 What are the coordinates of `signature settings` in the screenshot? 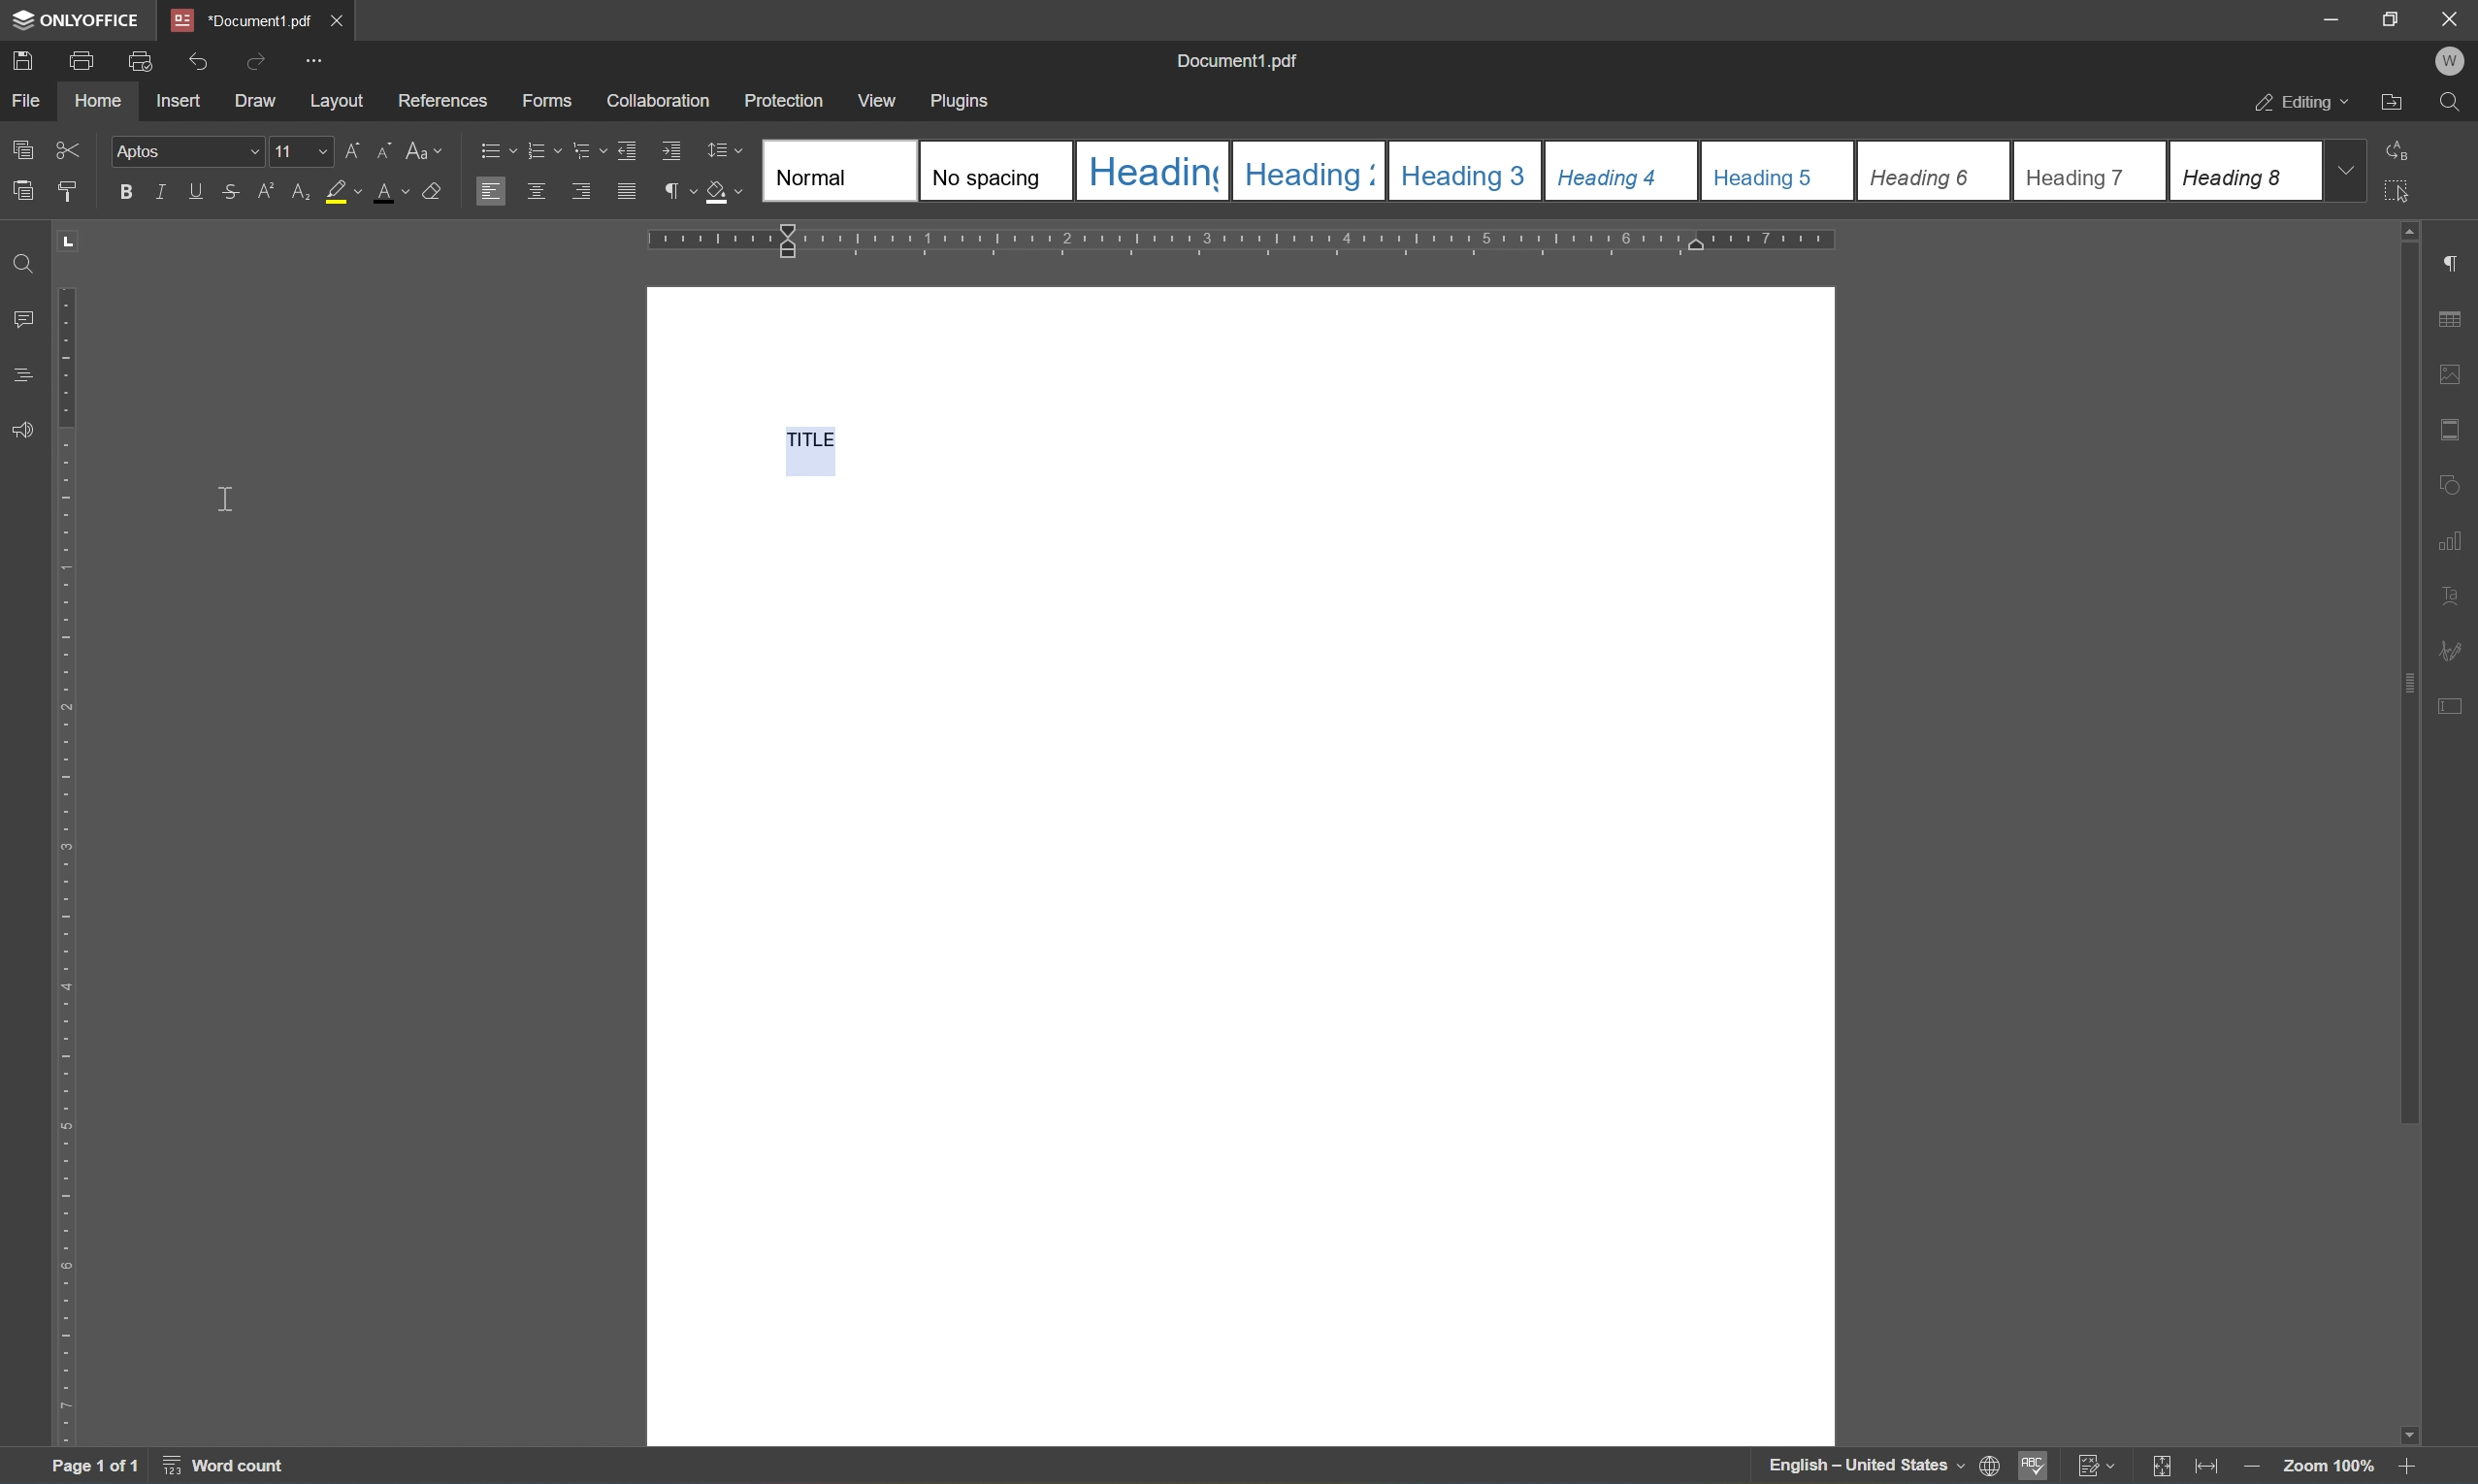 It's located at (2452, 650).